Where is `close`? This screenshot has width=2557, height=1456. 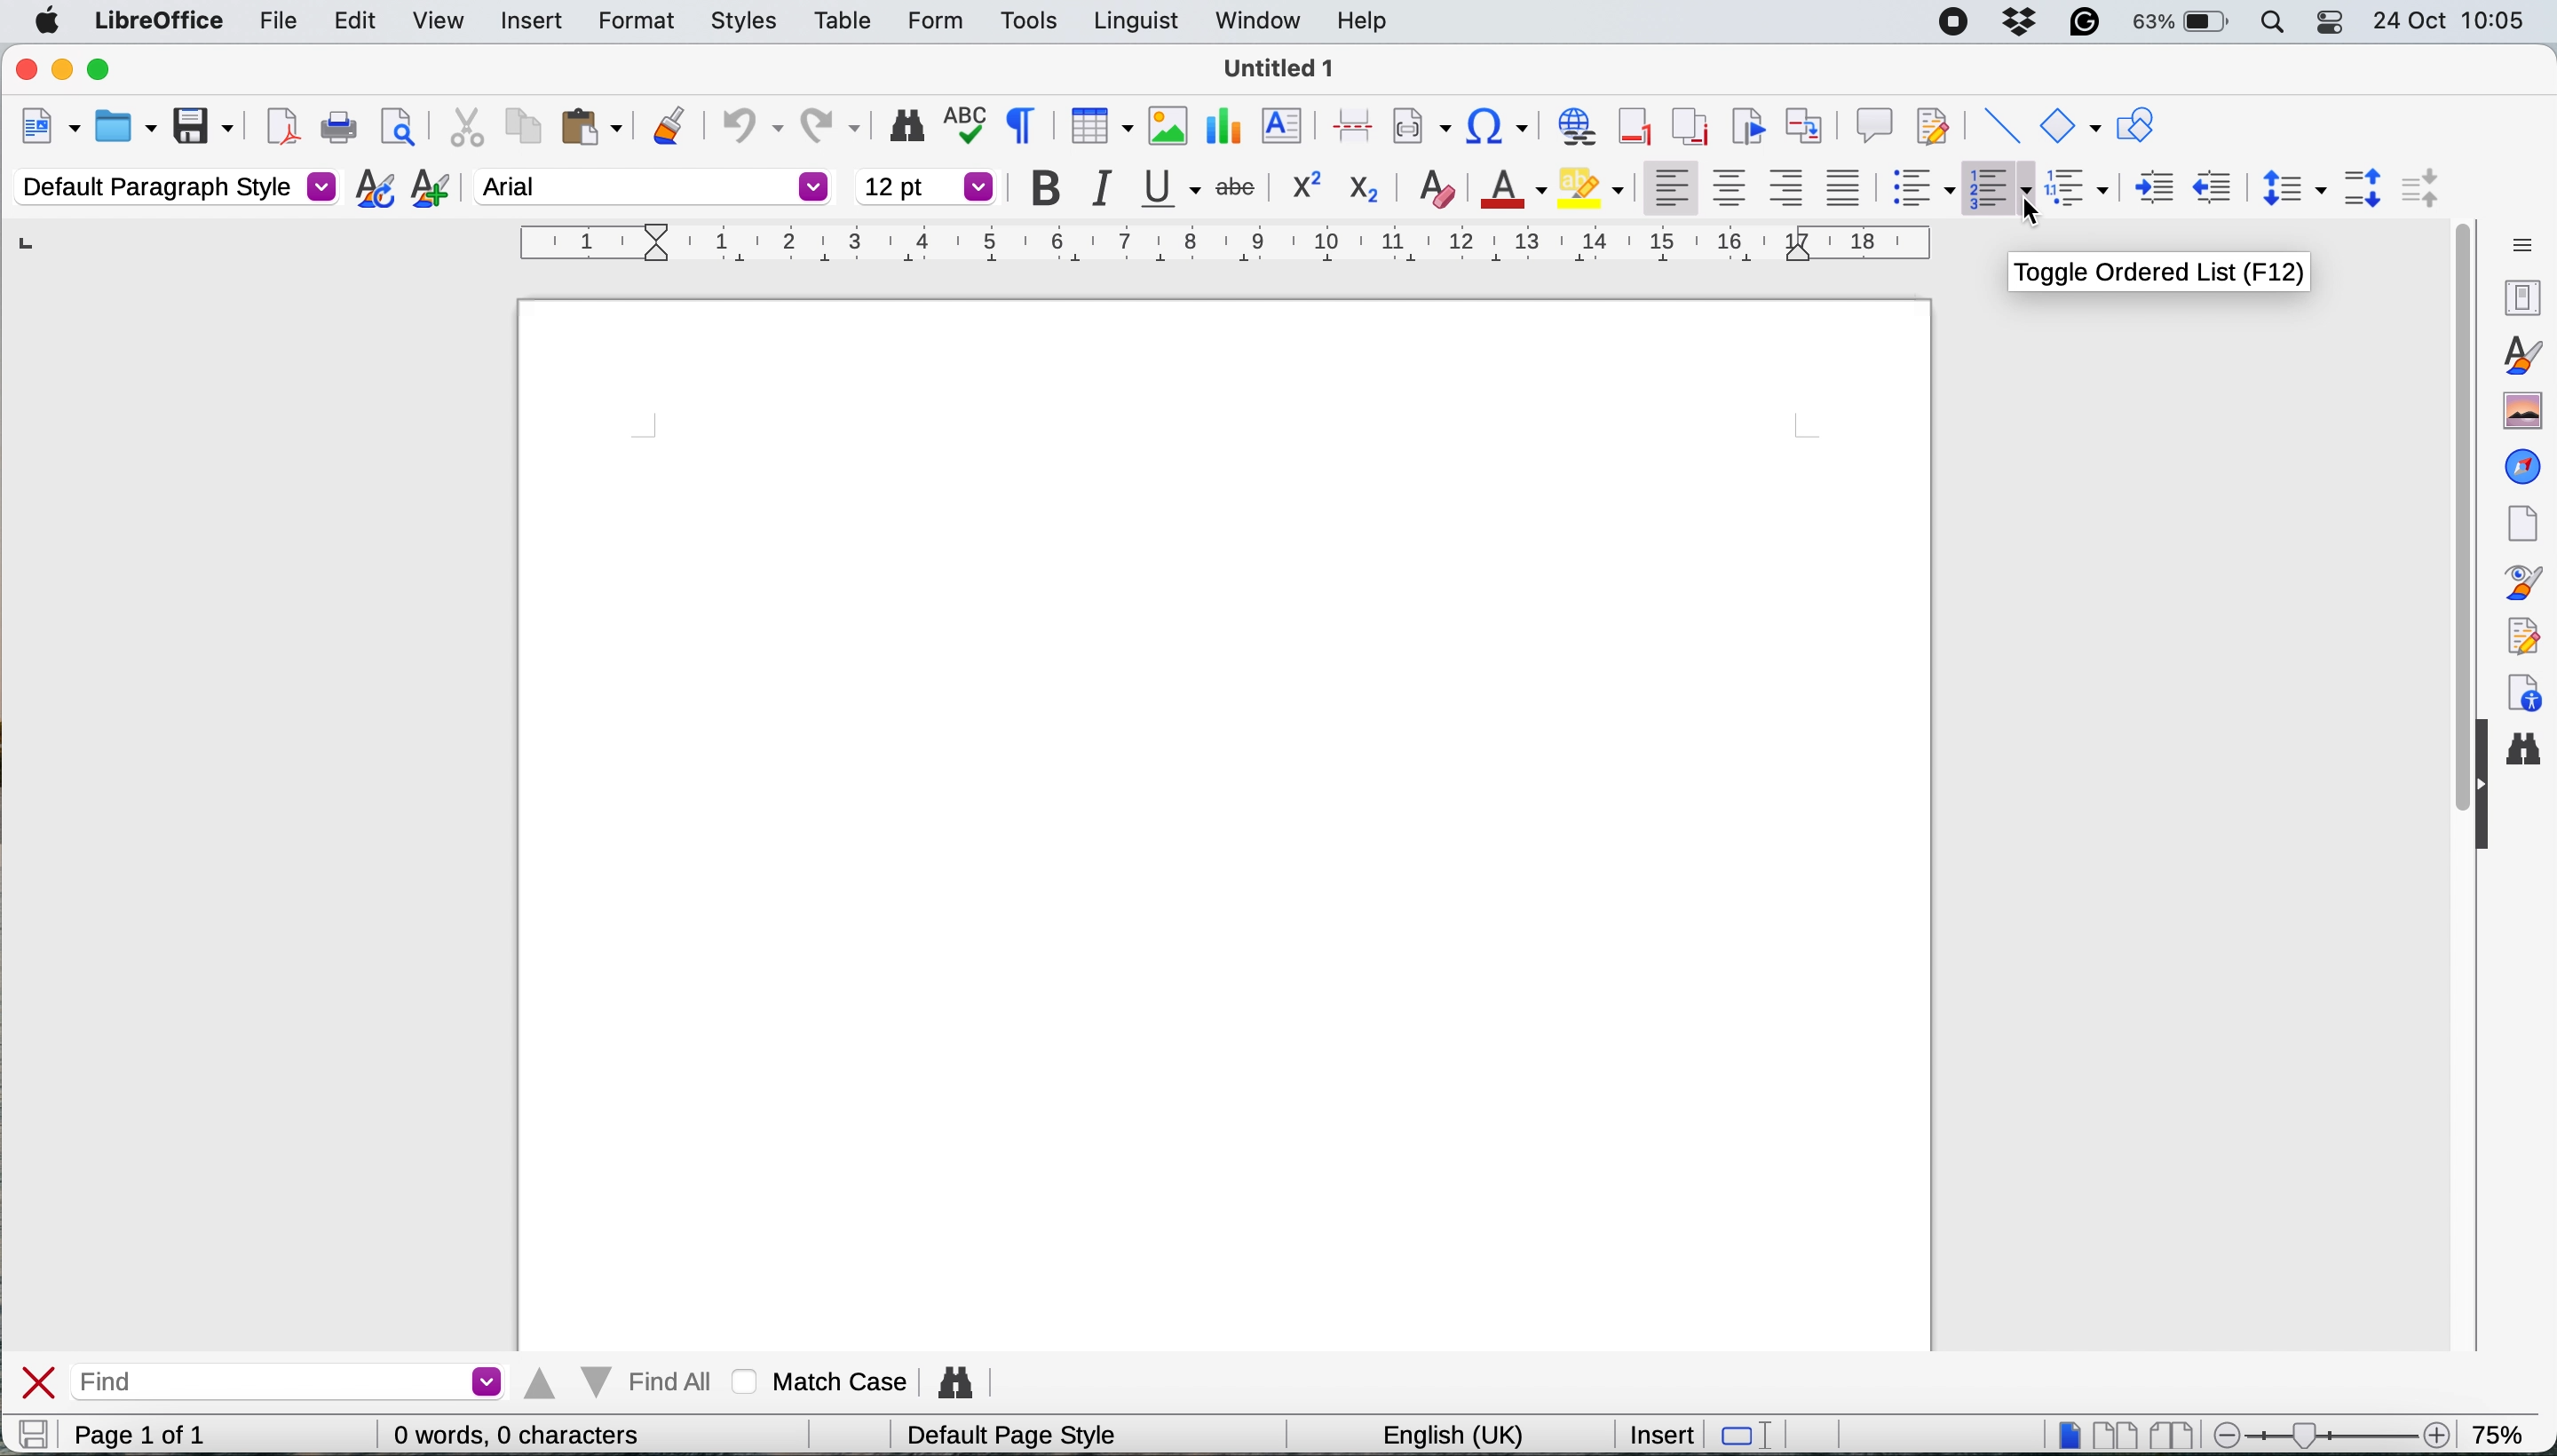
close is located at coordinates (39, 1382).